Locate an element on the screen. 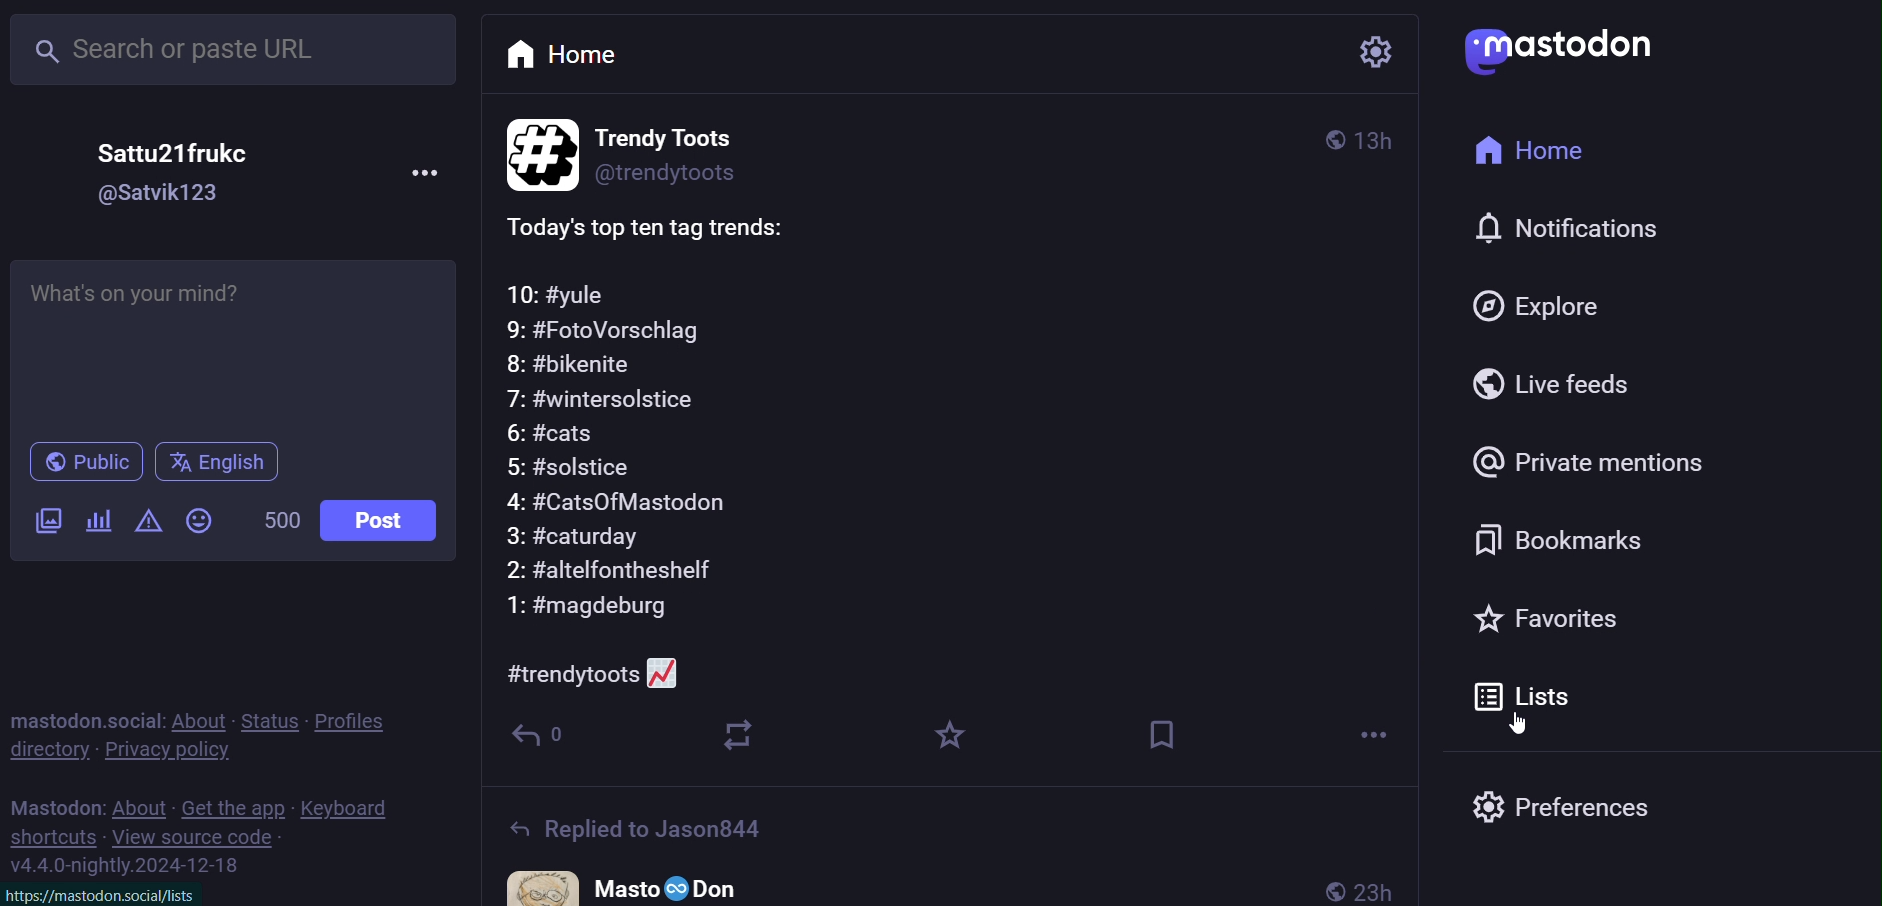 Image resolution: width=1882 pixels, height=906 pixels. get the app is located at coordinates (235, 807).